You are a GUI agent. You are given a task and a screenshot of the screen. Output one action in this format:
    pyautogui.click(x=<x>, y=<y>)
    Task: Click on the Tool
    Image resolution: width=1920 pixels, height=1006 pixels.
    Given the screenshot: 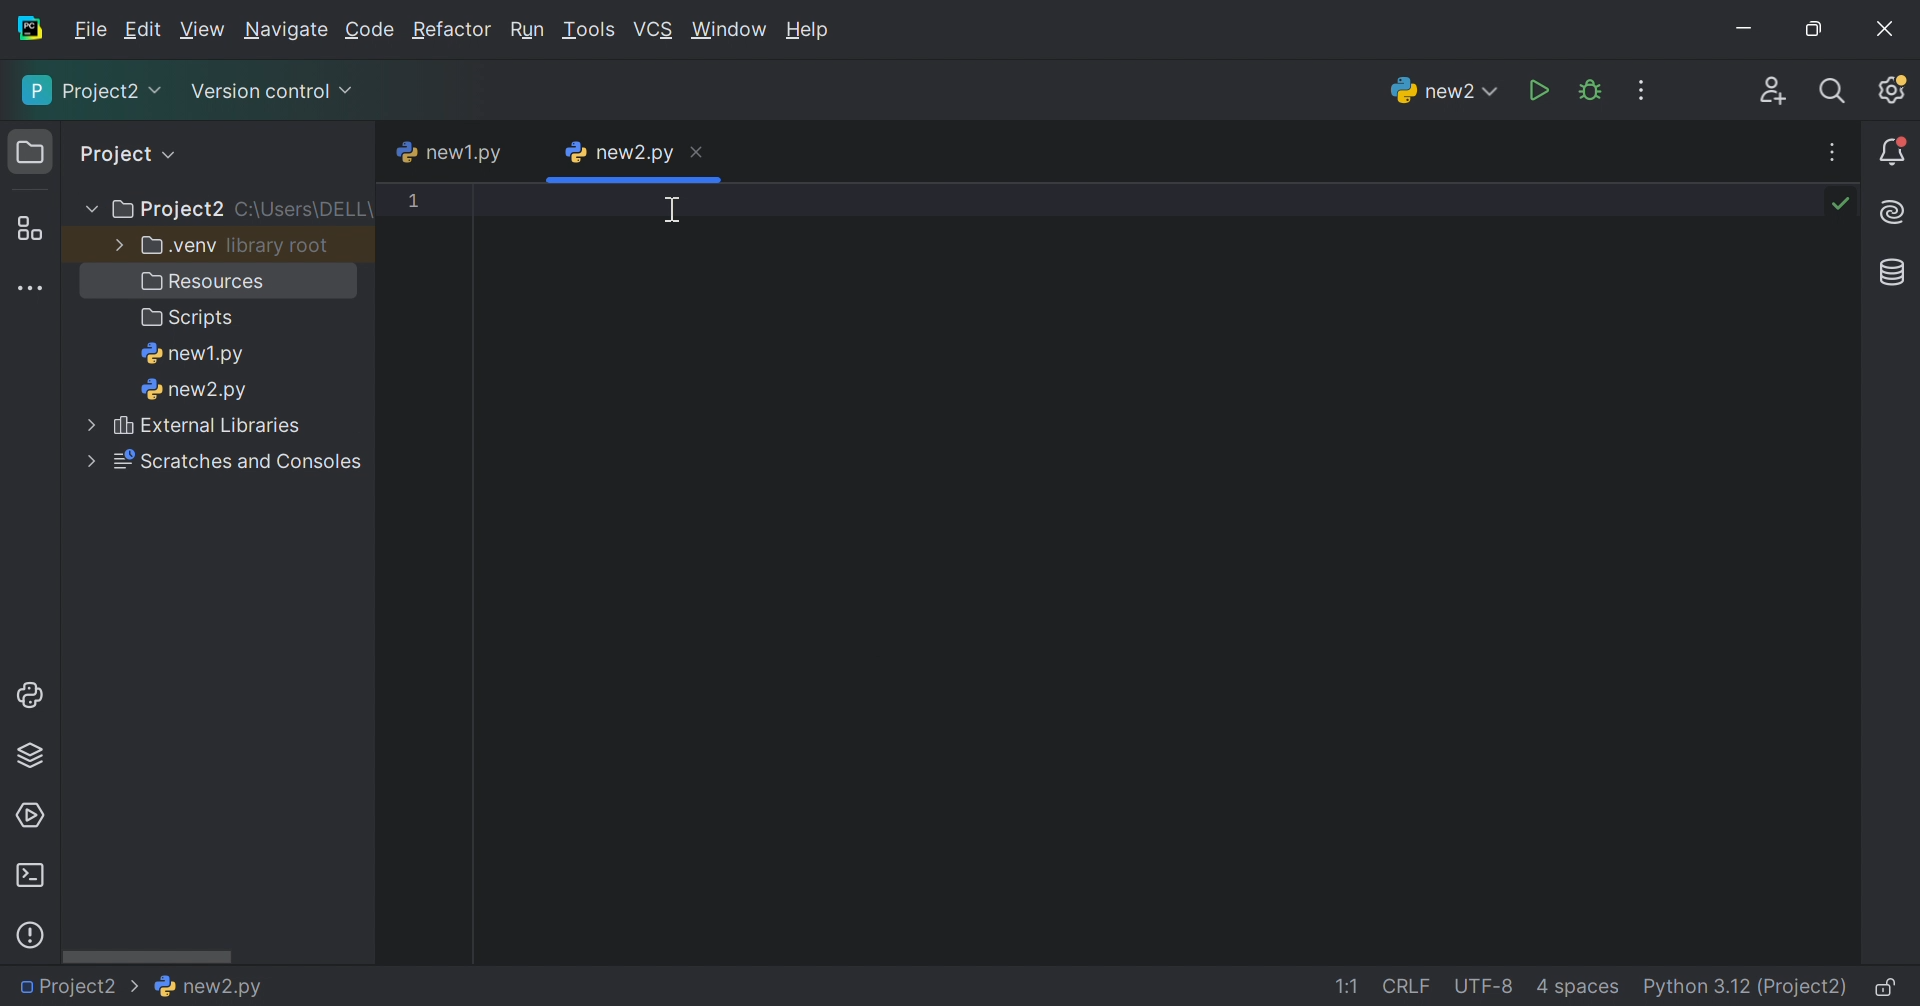 What is the action you would take?
    pyautogui.click(x=589, y=32)
    